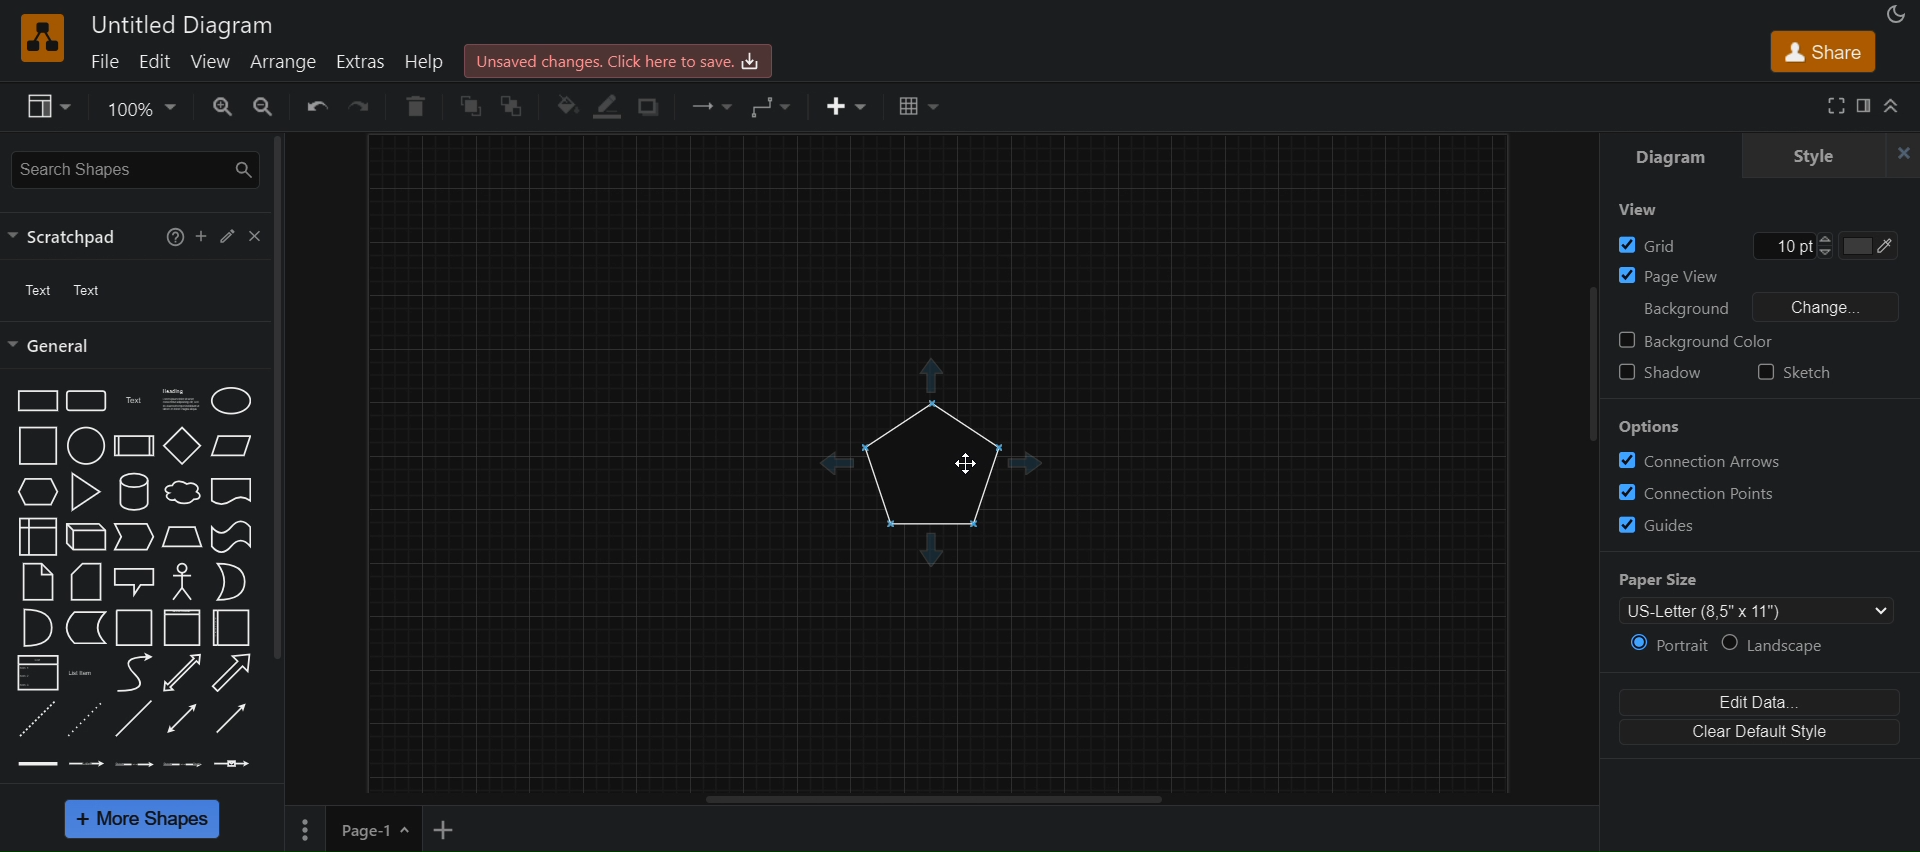  Describe the element at coordinates (650, 106) in the screenshot. I see `shadow` at that location.